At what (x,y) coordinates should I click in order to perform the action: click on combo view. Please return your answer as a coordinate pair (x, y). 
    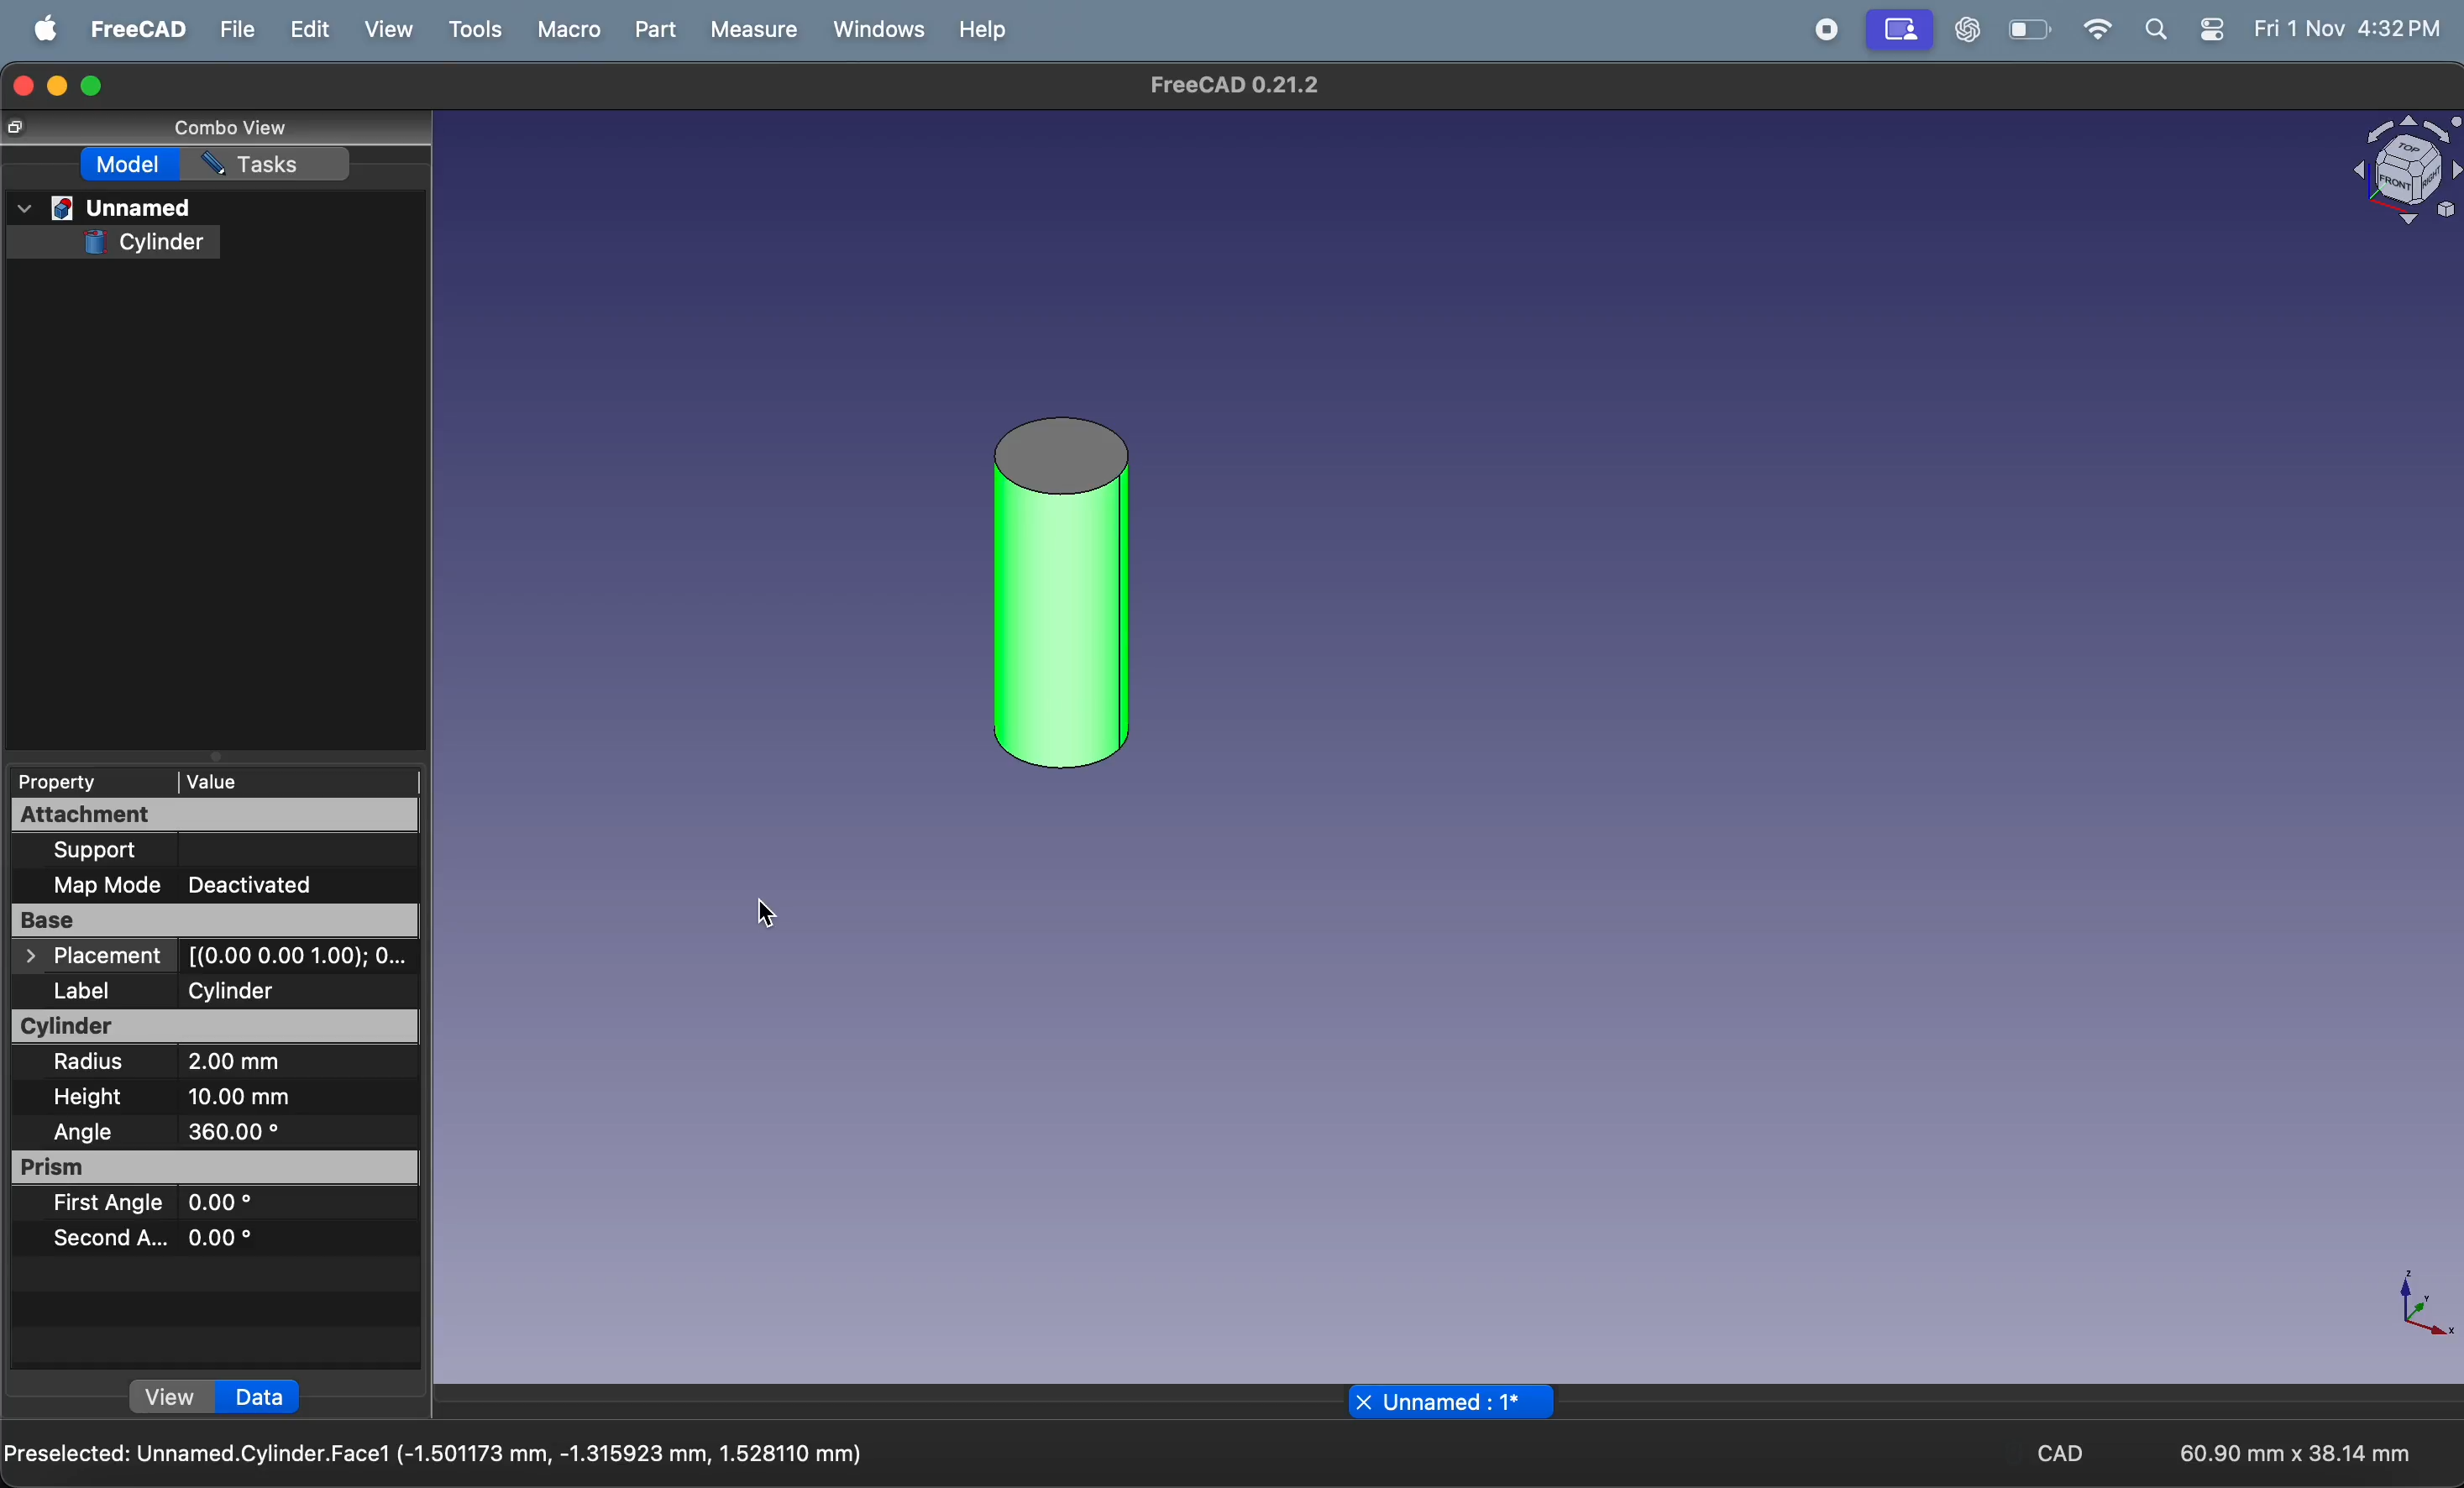
    Looking at the image, I should click on (232, 130).